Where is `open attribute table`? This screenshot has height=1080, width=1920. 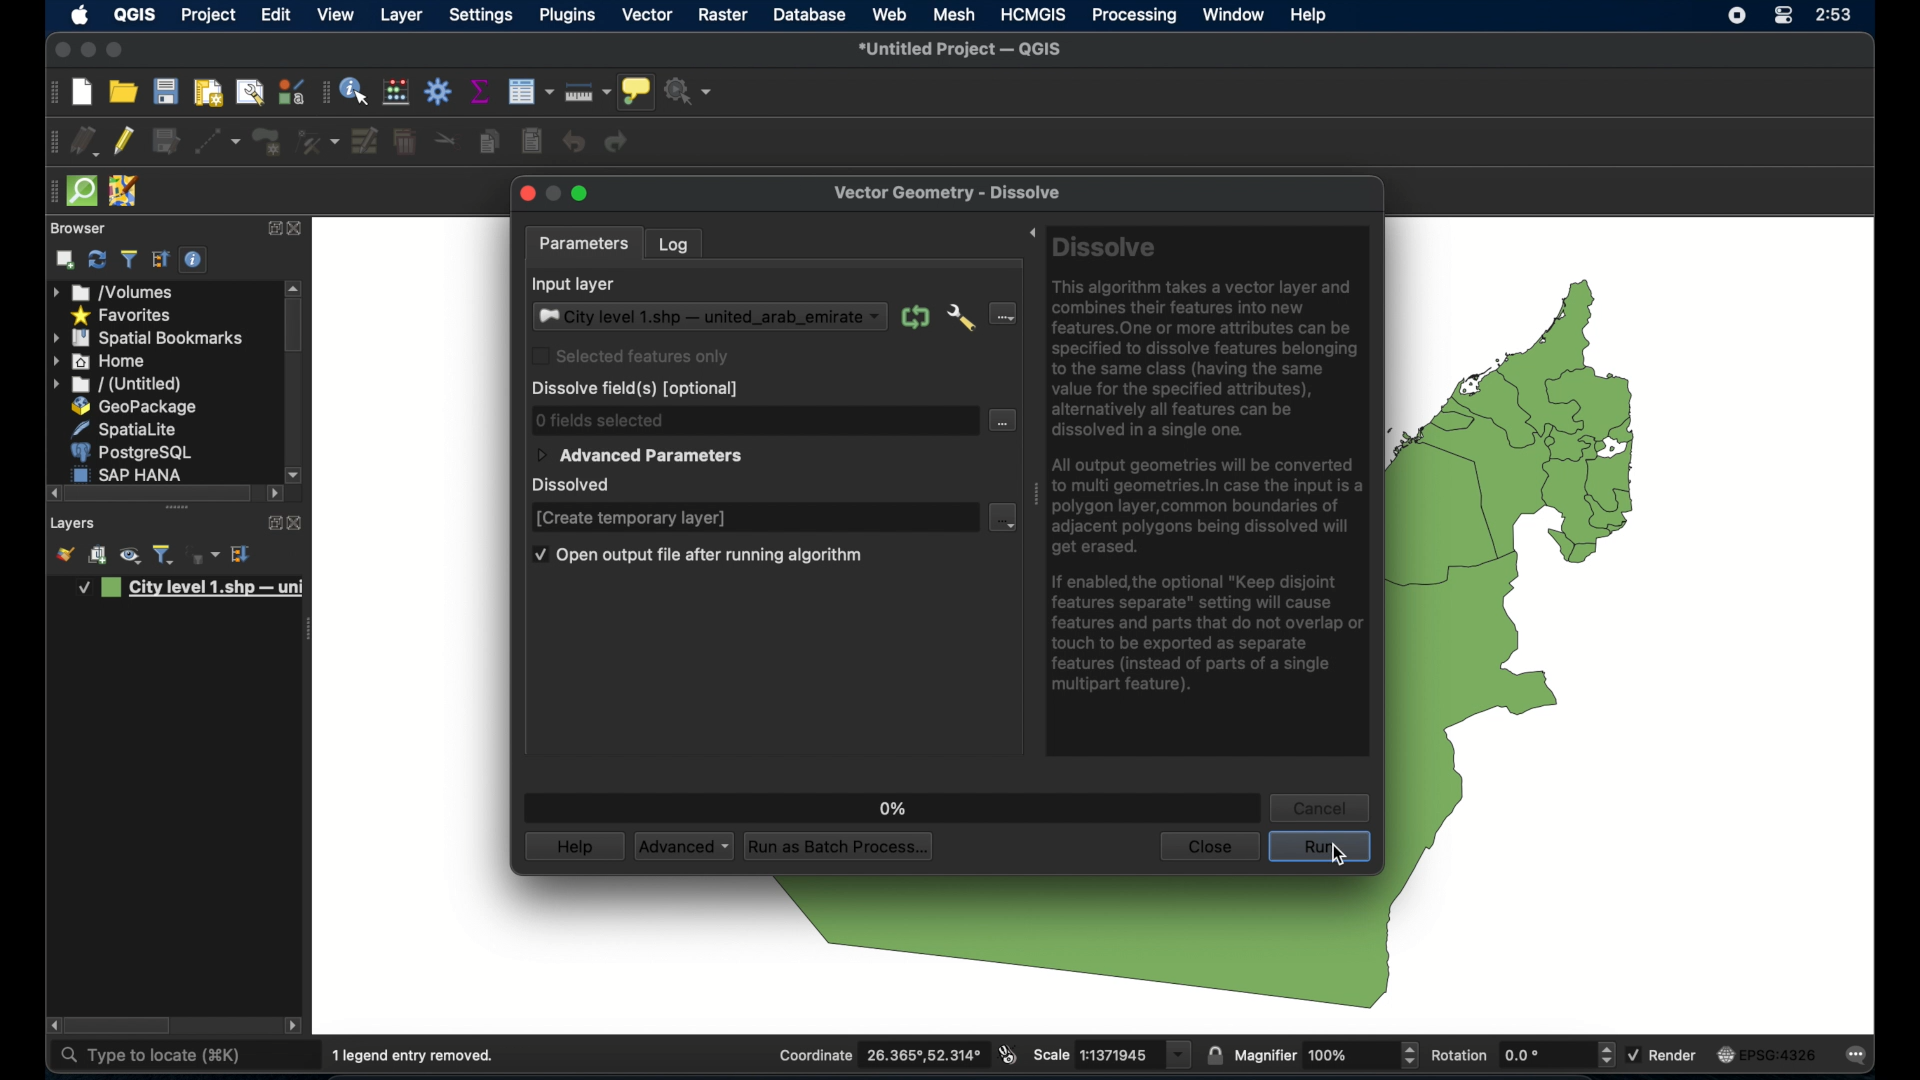 open attribute table is located at coordinates (530, 91).